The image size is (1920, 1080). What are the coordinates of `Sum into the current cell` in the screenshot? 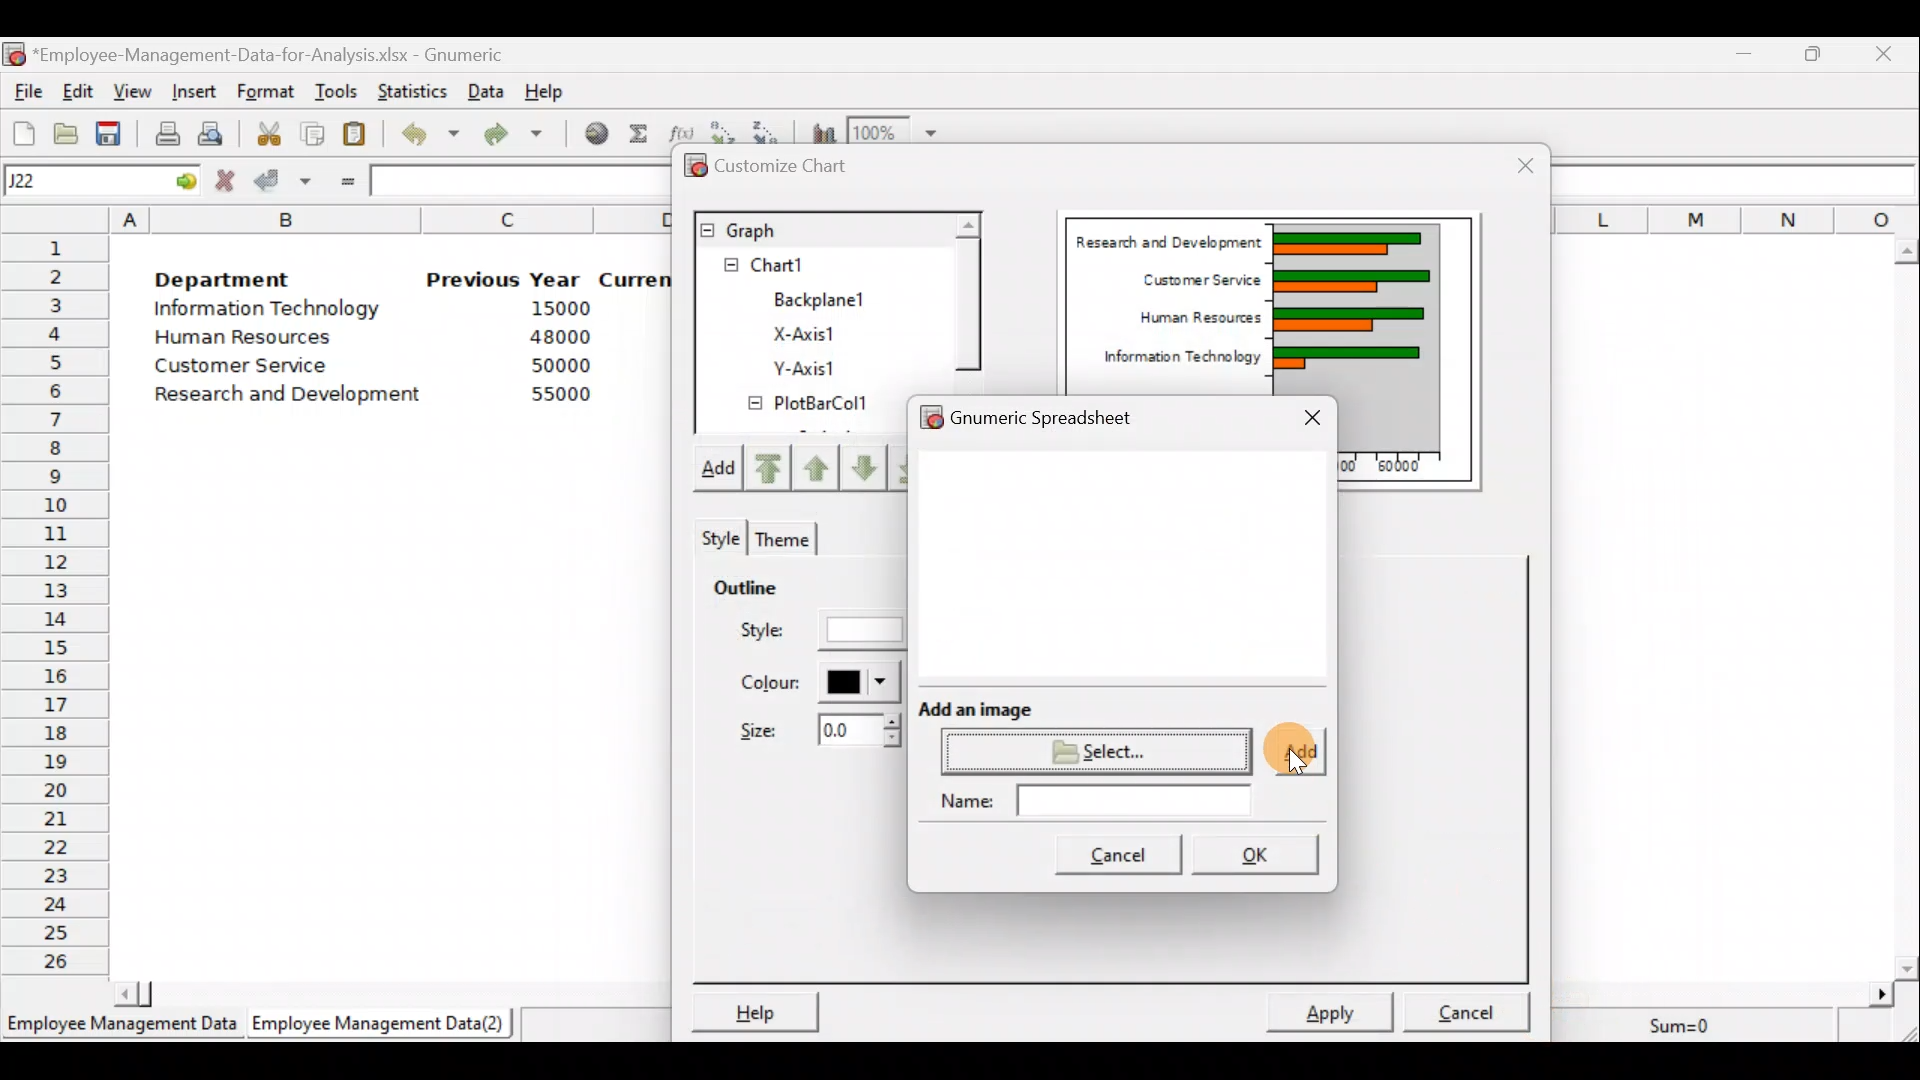 It's located at (640, 138).